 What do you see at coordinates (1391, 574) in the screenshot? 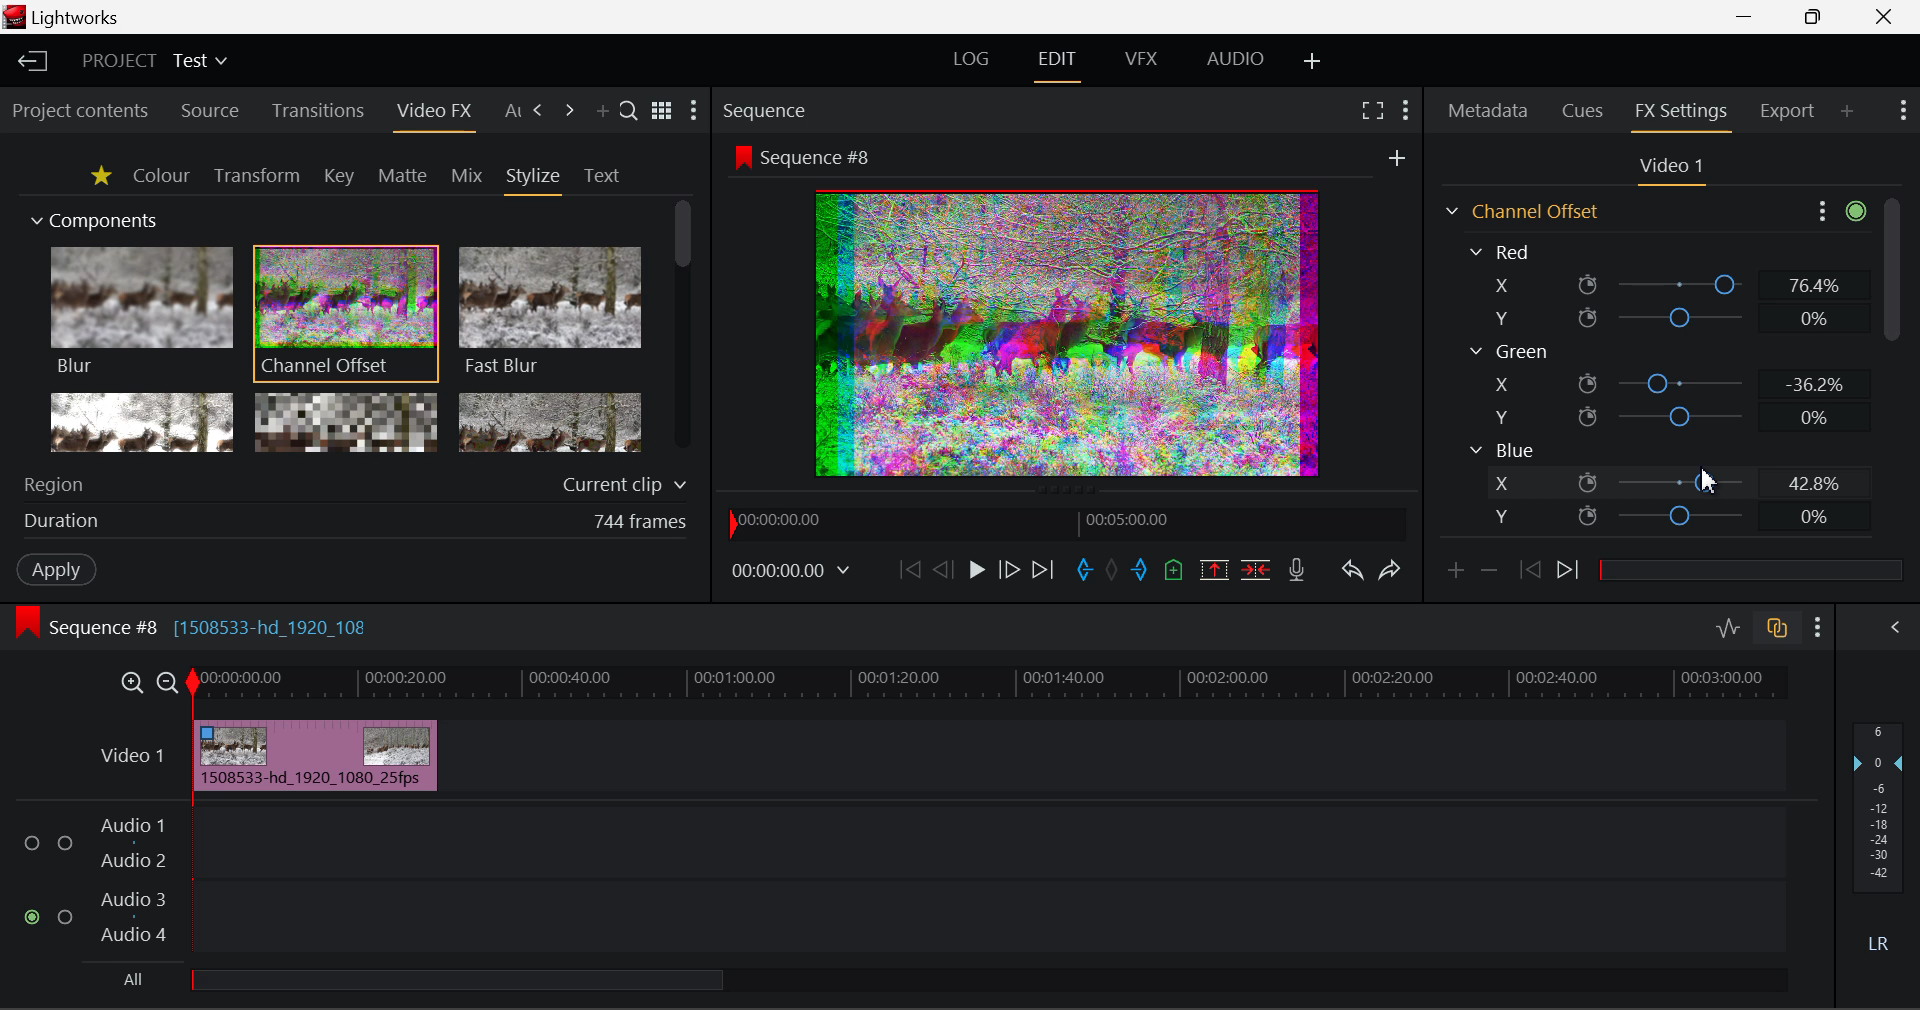
I see `Redo` at bounding box center [1391, 574].